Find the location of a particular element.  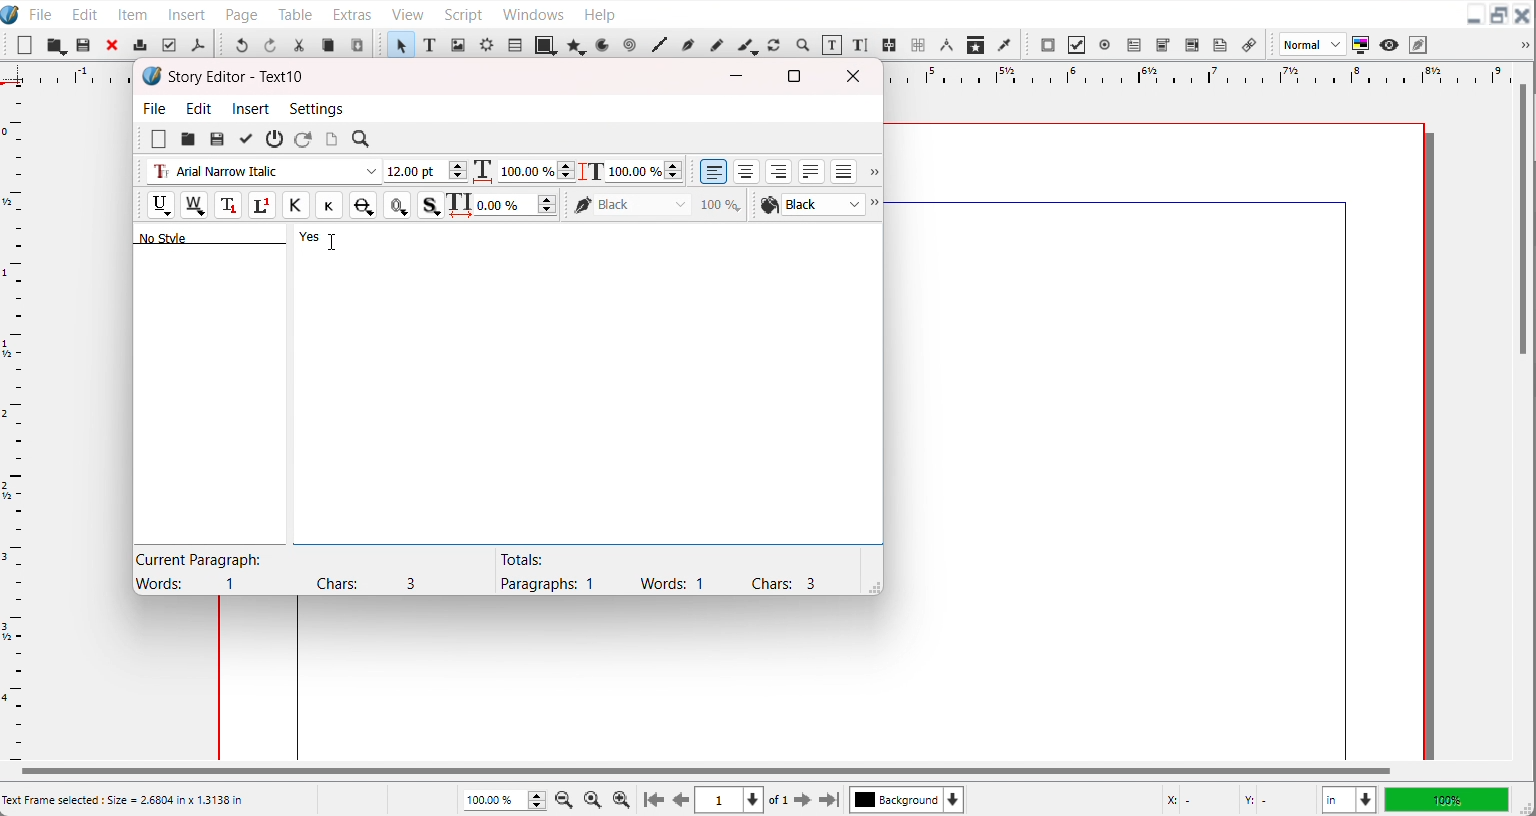

New is located at coordinates (25, 45).